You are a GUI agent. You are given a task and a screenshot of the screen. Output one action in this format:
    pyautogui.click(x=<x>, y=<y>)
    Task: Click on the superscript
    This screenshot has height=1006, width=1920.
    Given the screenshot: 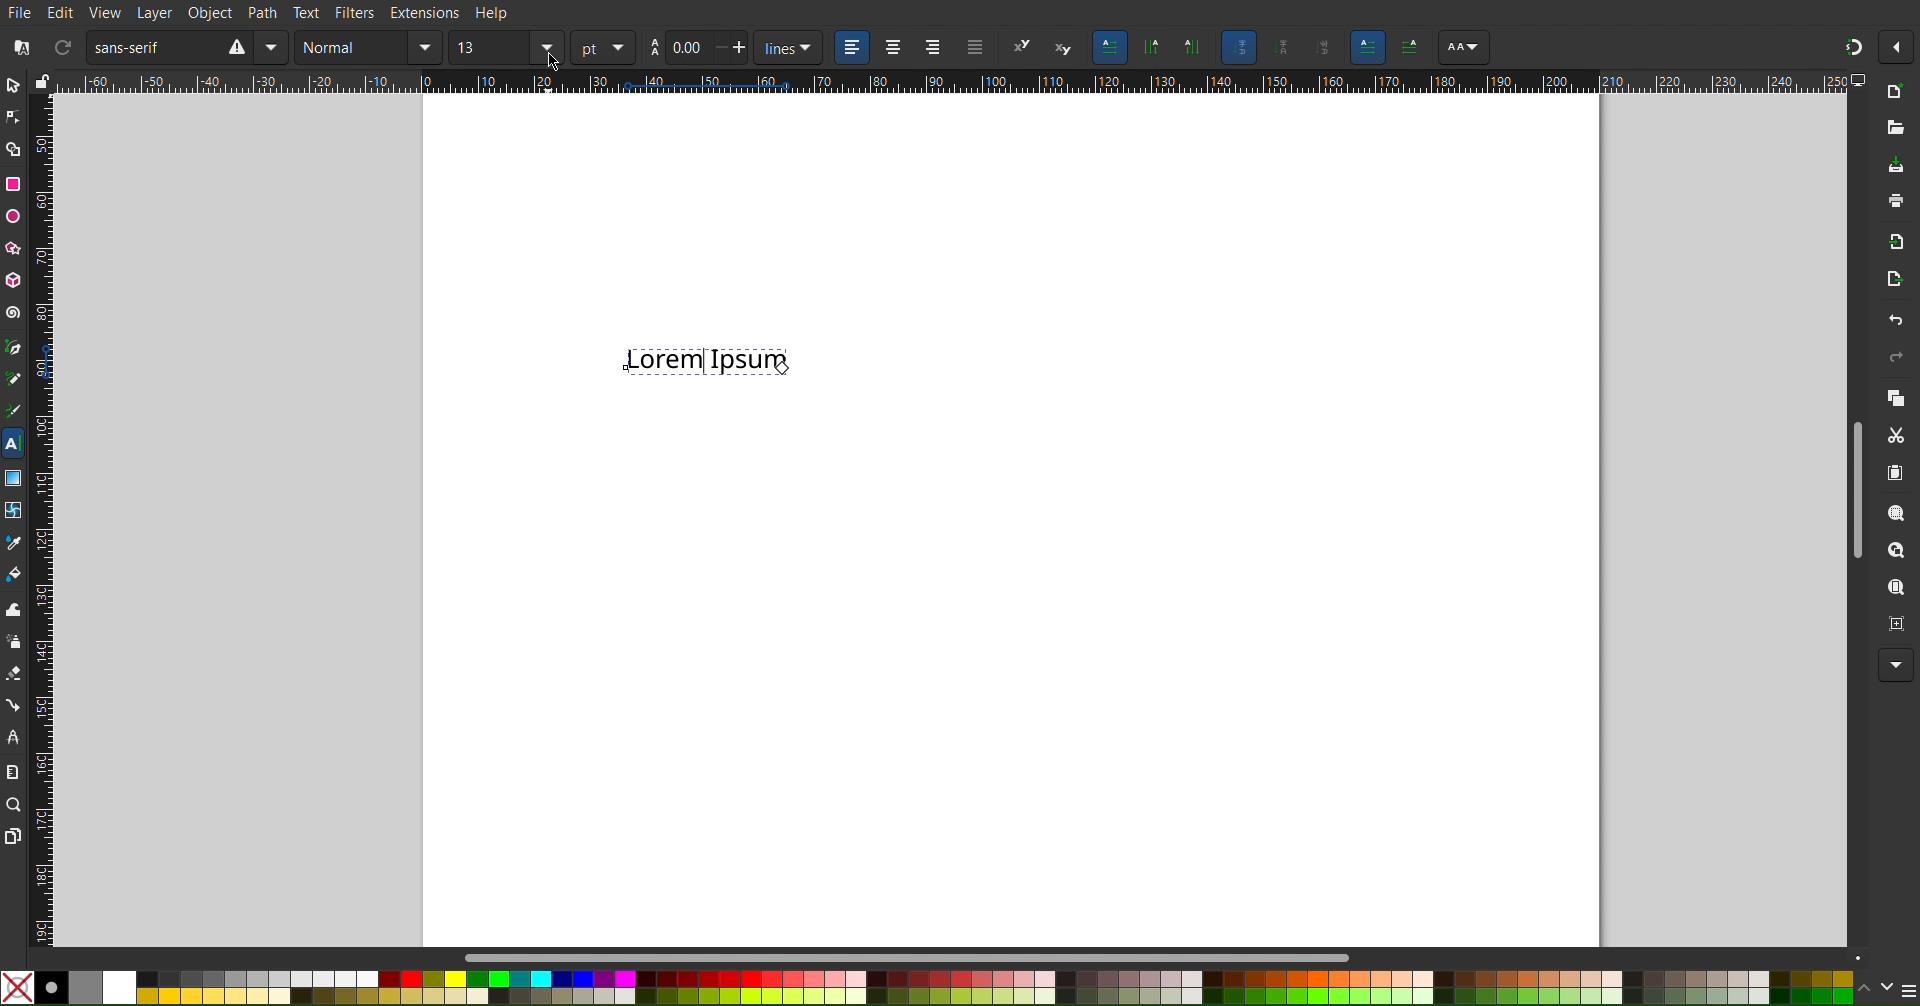 What is the action you would take?
    pyautogui.click(x=1021, y=46)
    